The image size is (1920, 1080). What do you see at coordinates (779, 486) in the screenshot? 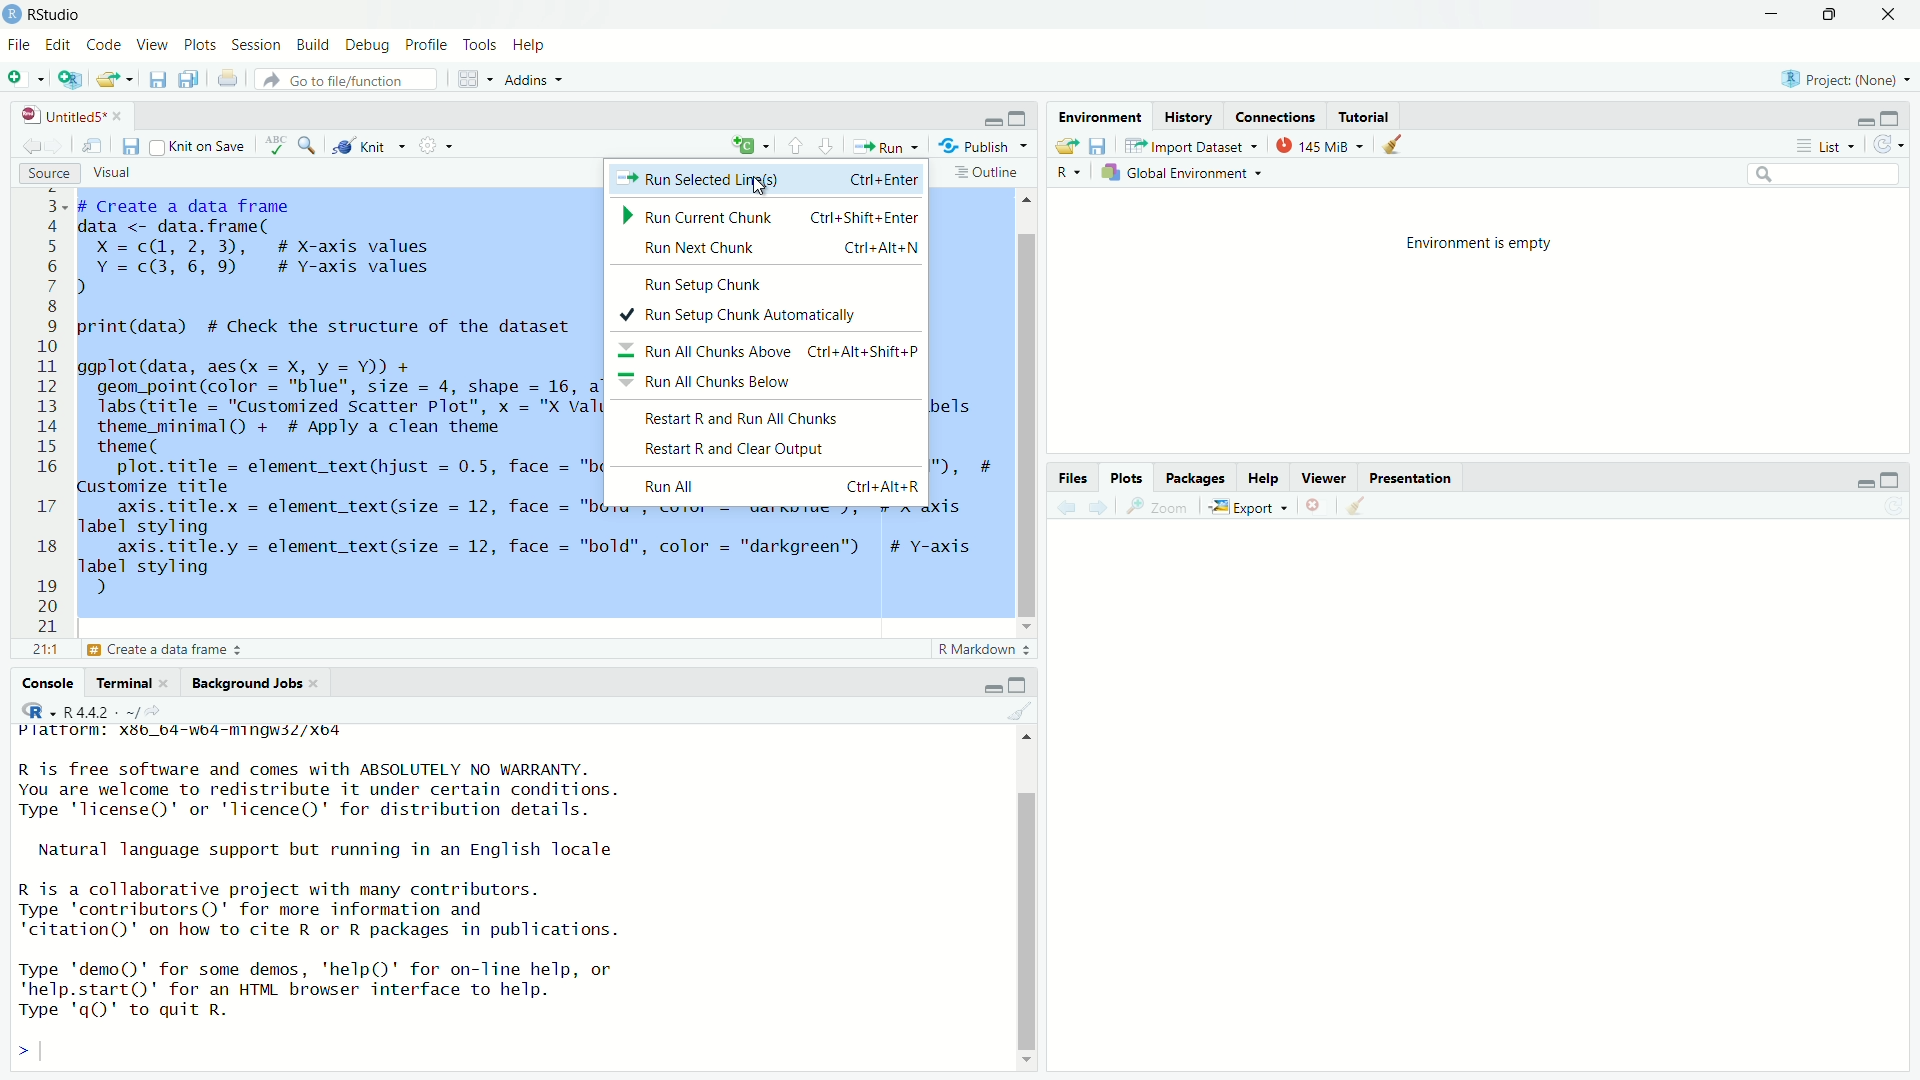
I see `Run All` at bounding box center [779, 486].